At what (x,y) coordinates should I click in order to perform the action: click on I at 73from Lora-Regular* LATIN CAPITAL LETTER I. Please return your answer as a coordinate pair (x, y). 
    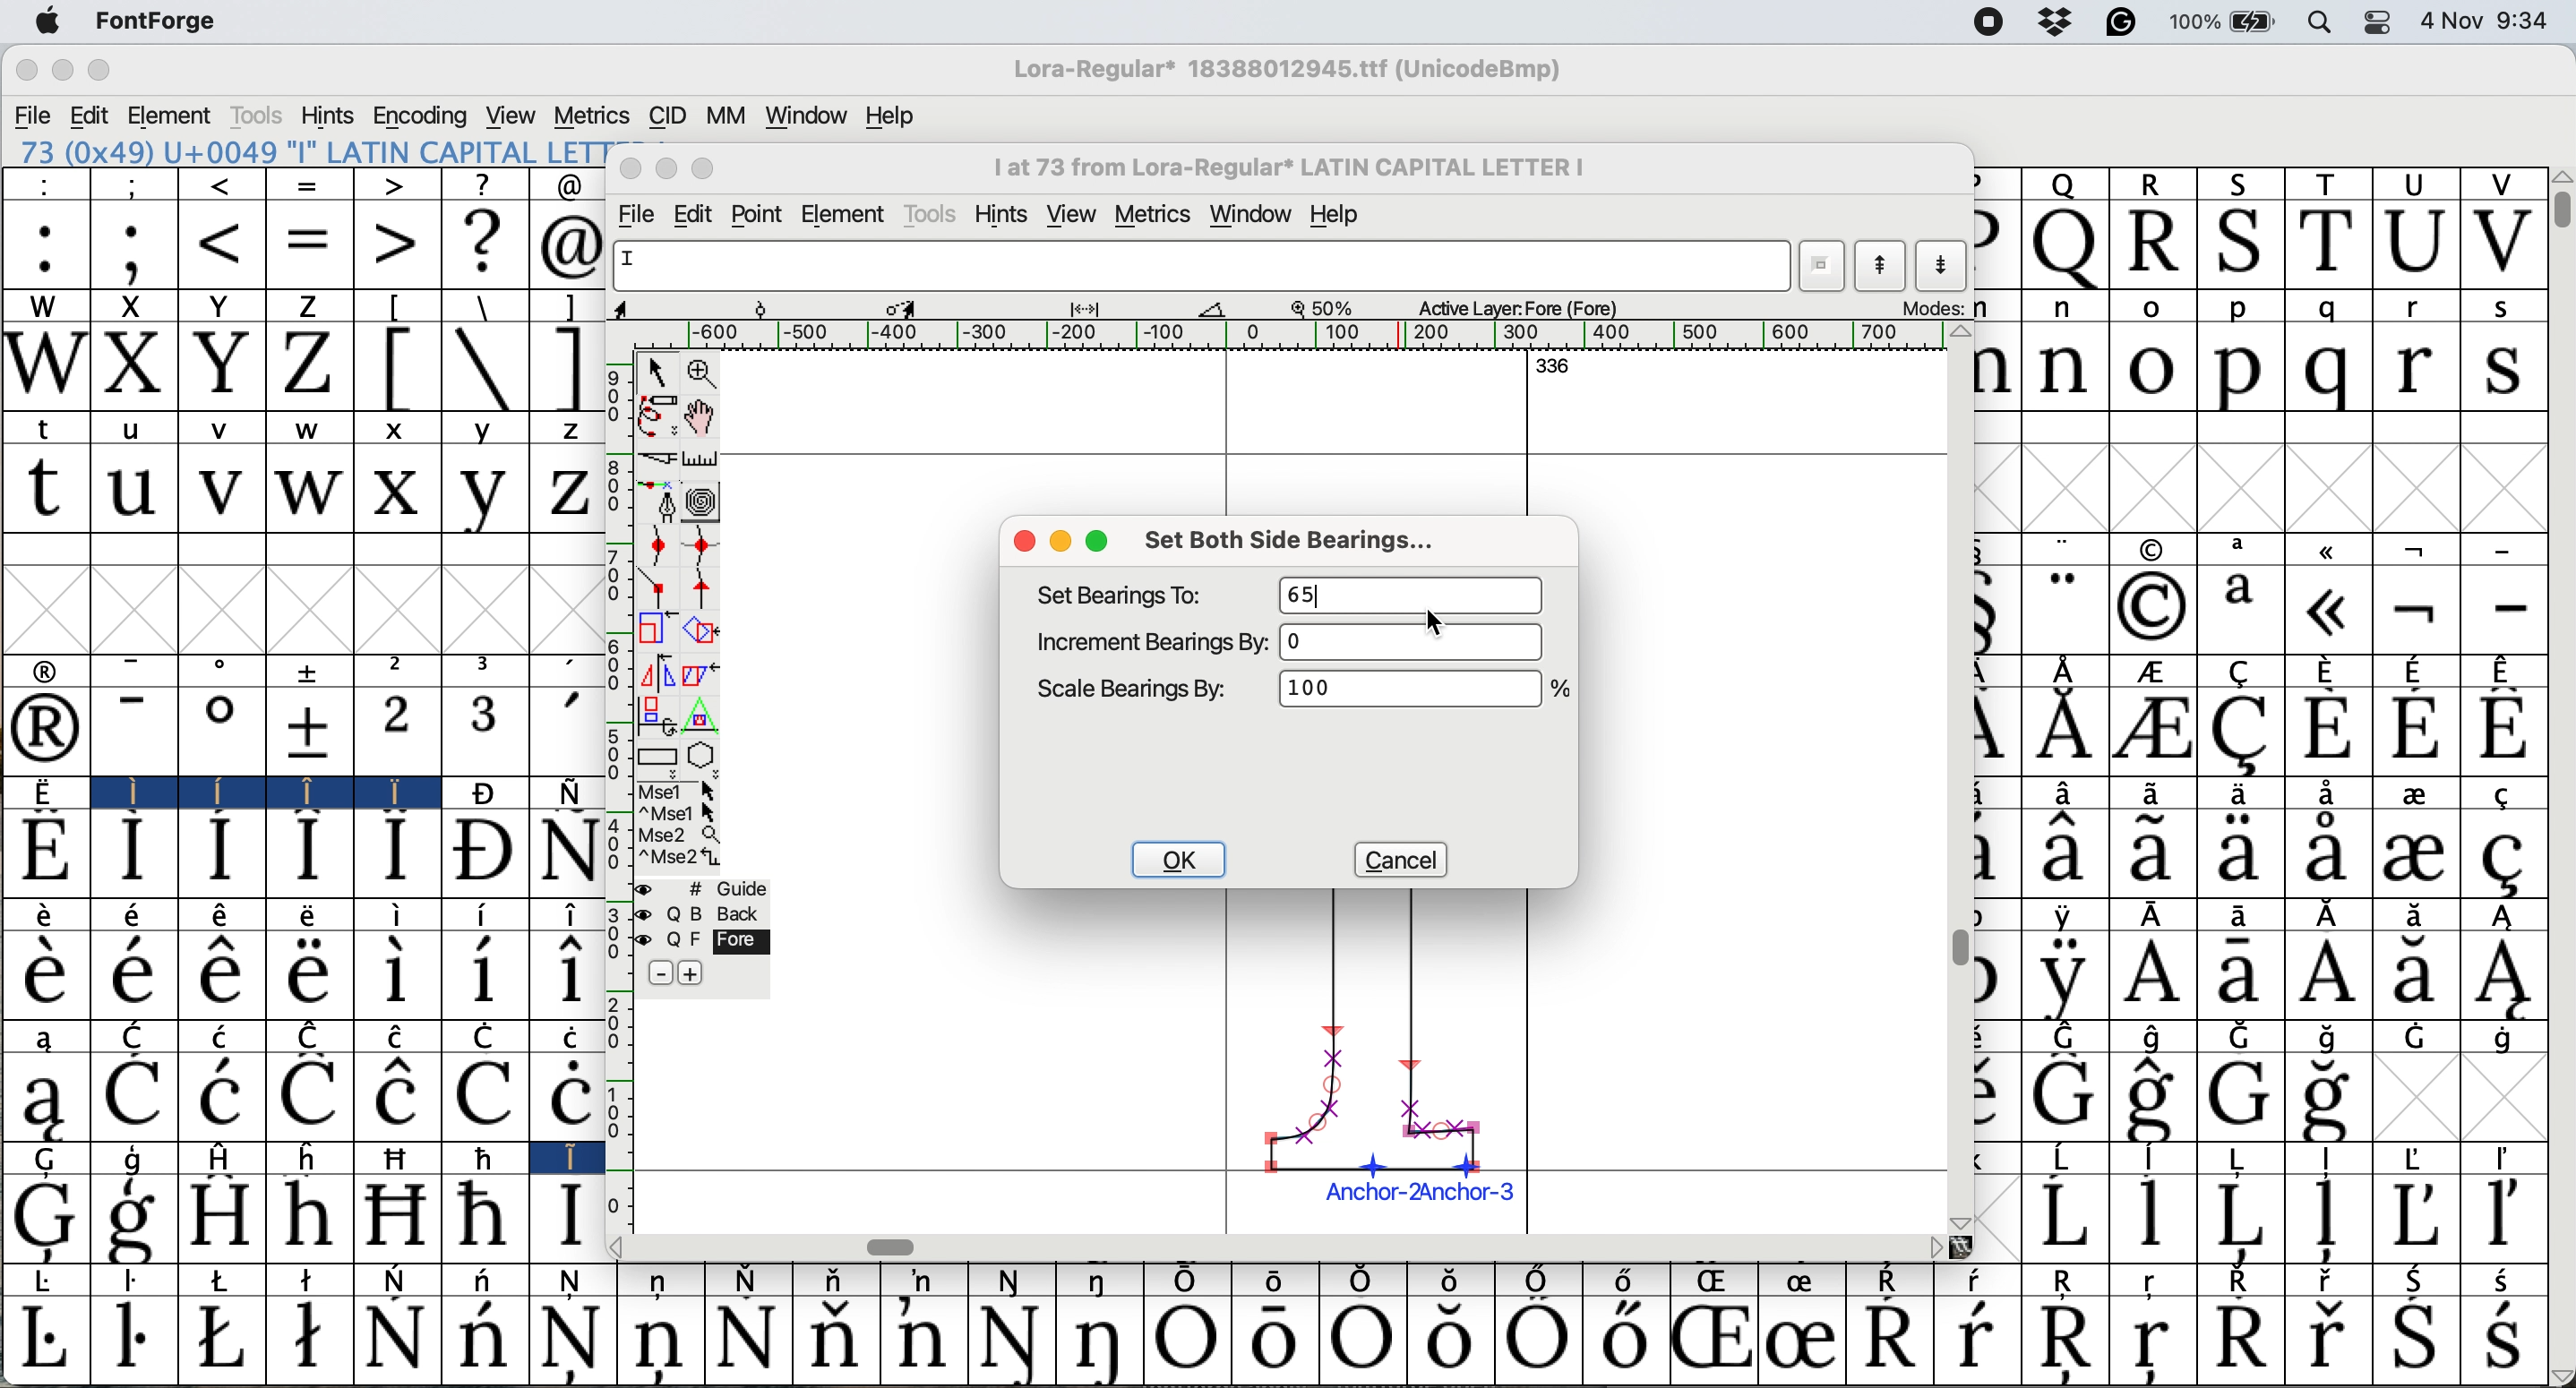
    Looking at the image, I should click on (1301, 172).